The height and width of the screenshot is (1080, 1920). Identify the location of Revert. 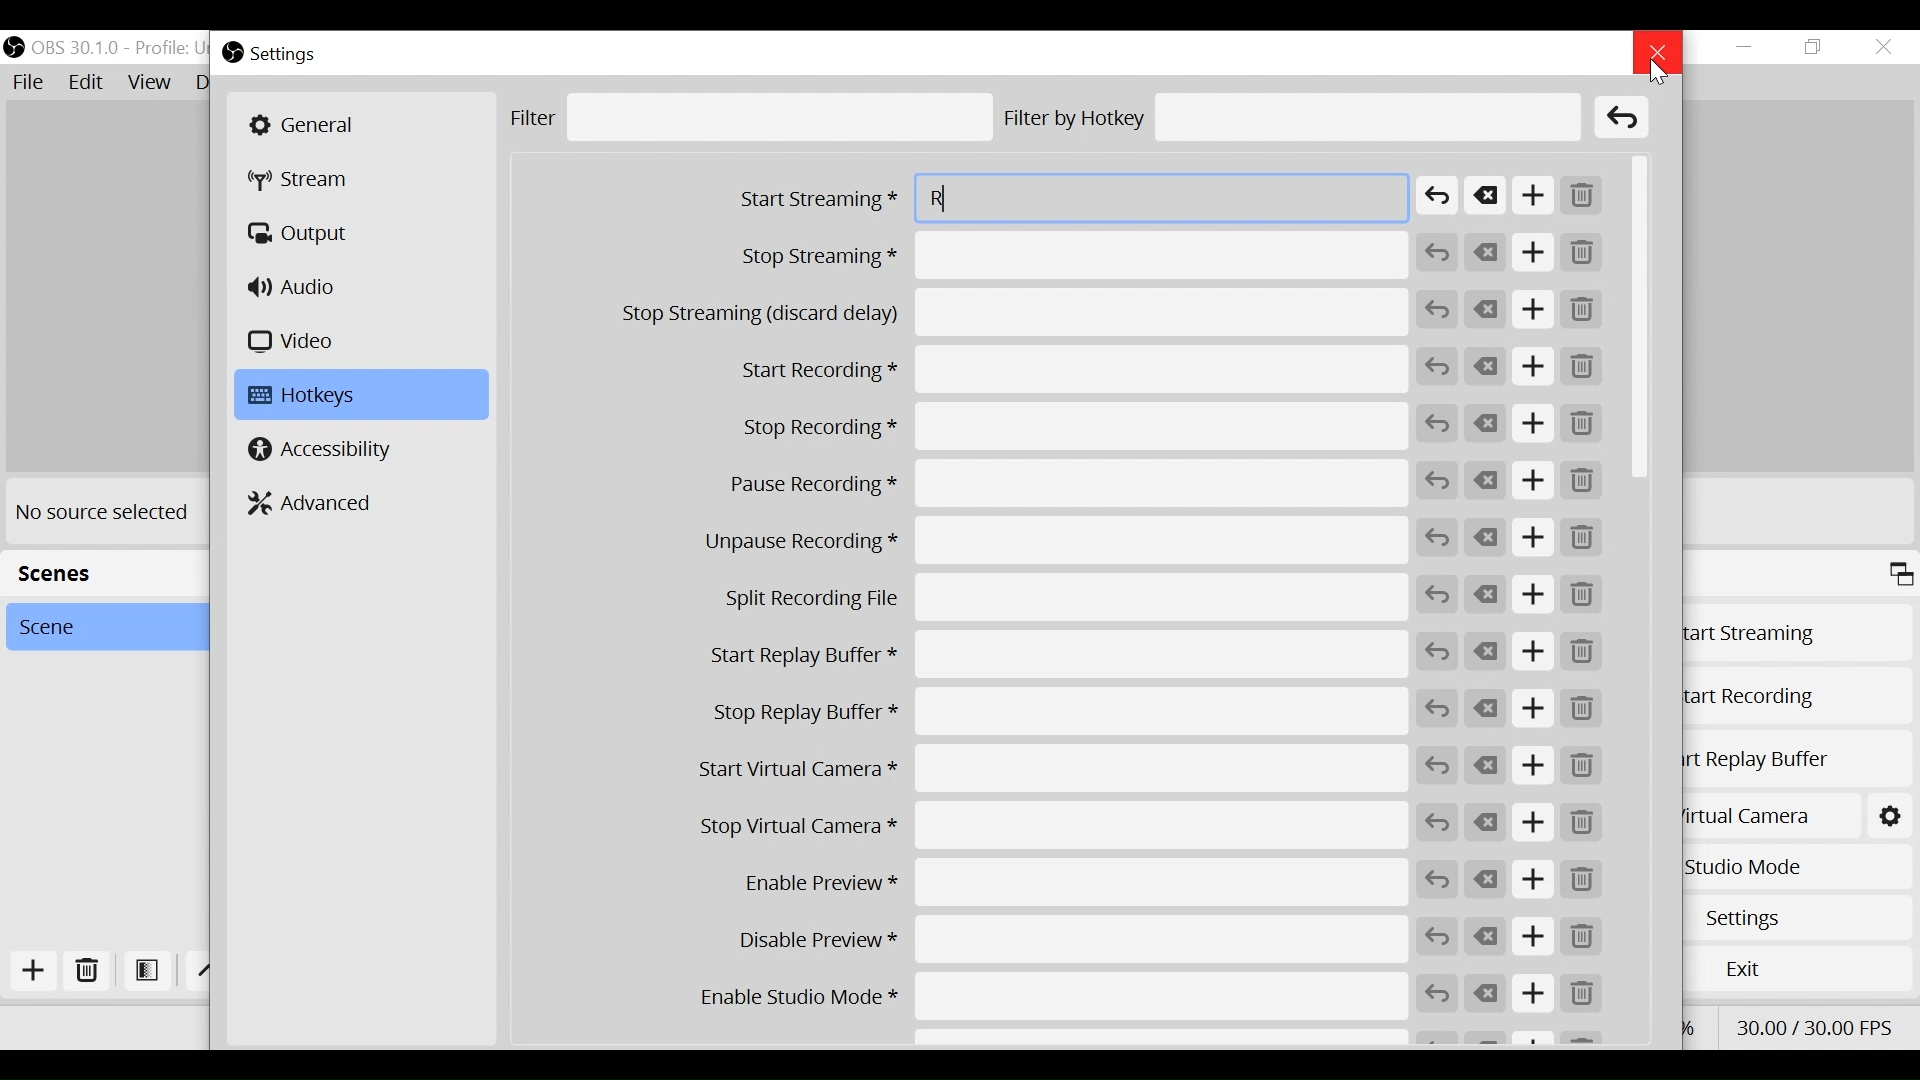
(1437, 422).